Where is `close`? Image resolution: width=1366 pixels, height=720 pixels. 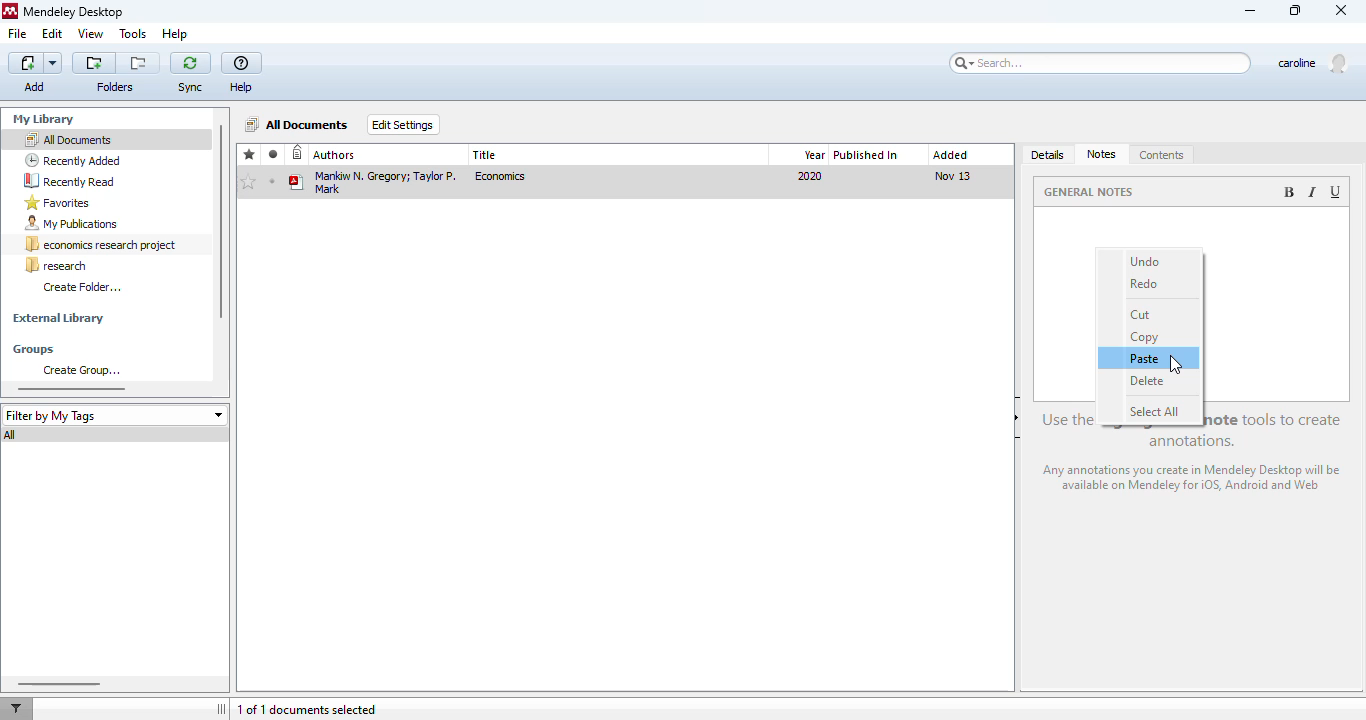 close is located at coordinates (1343, 11).